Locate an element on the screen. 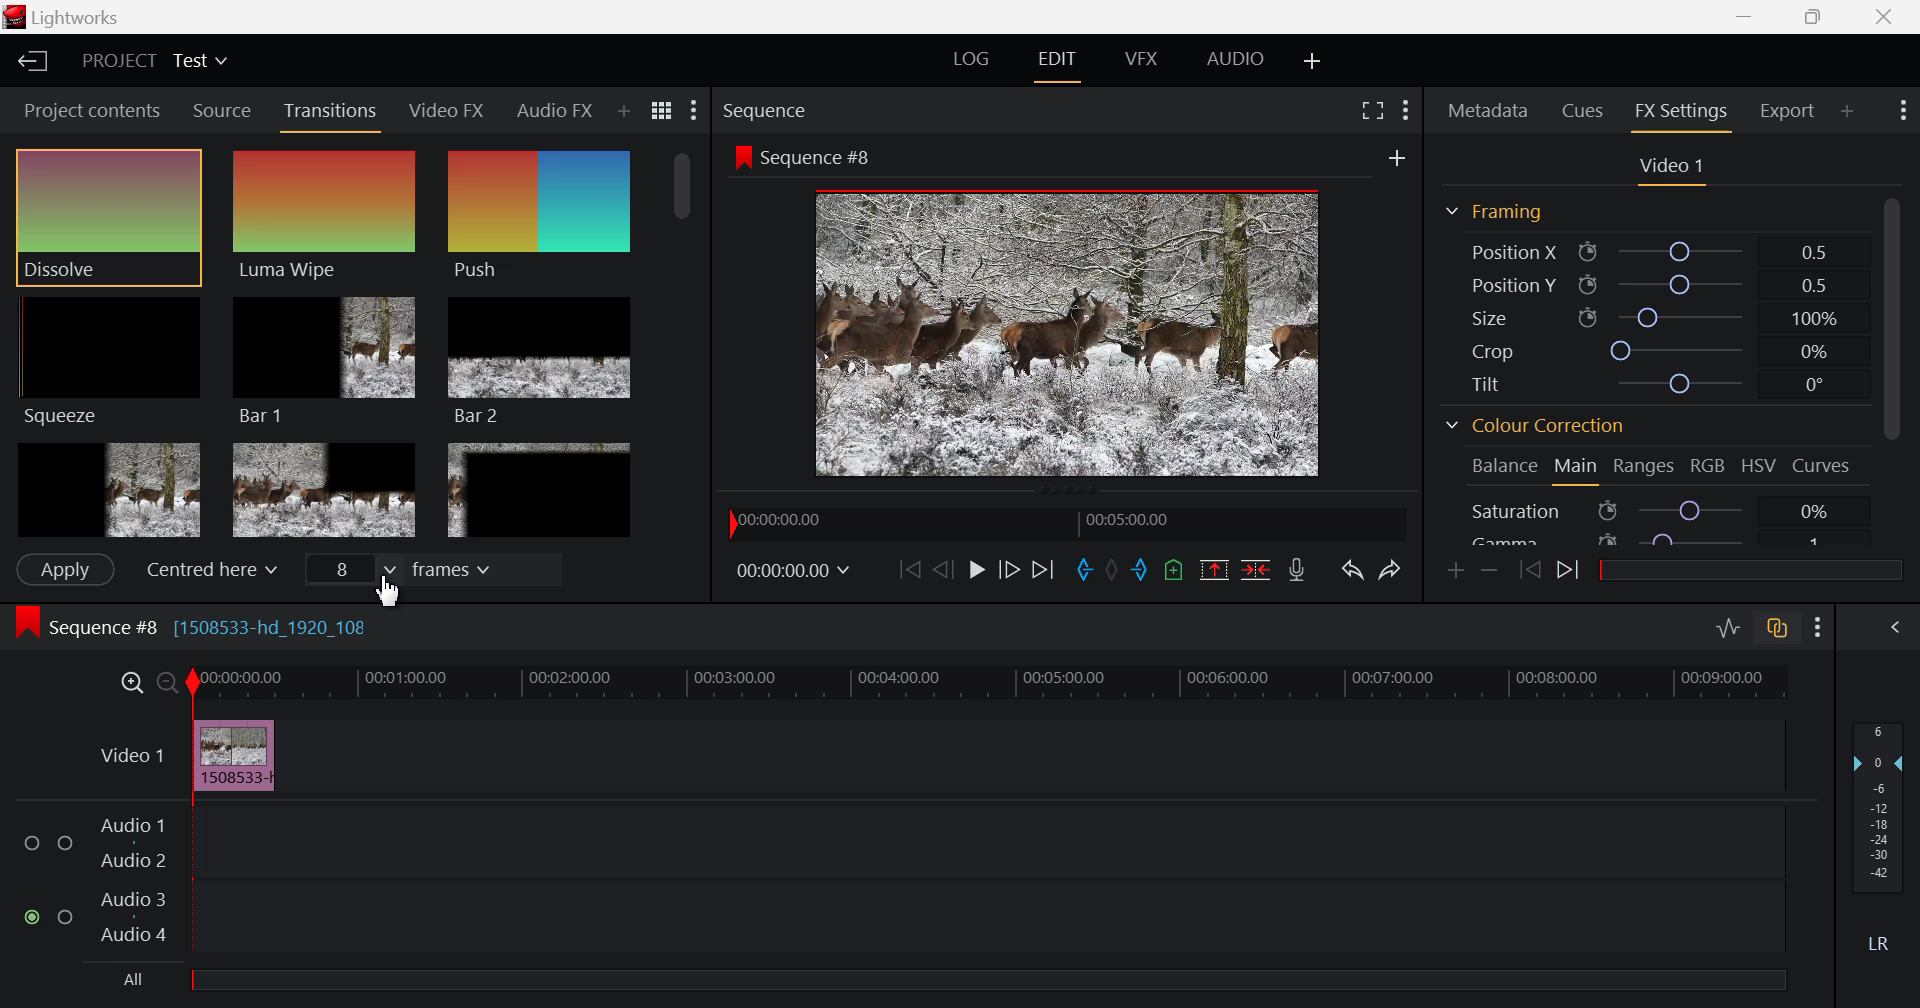  Luma Wipe is located at coordinates (323, 213).